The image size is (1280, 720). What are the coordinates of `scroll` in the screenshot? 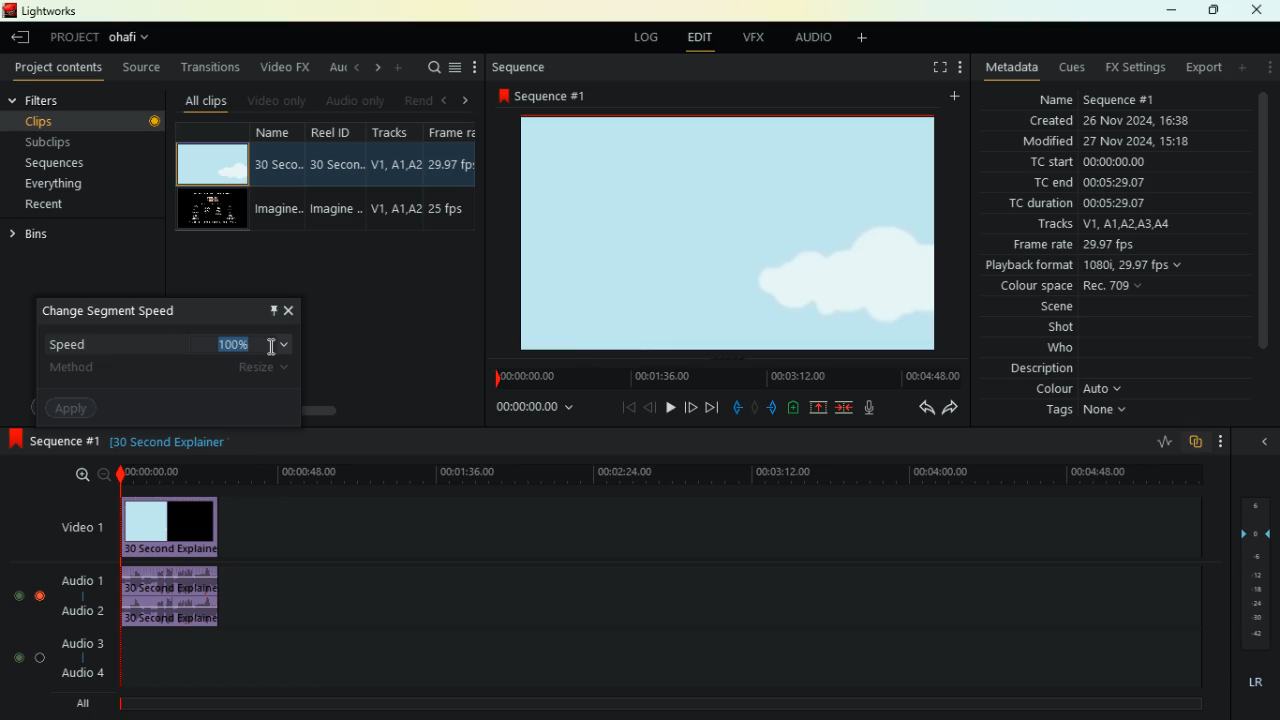 It's located at (1263, 230).